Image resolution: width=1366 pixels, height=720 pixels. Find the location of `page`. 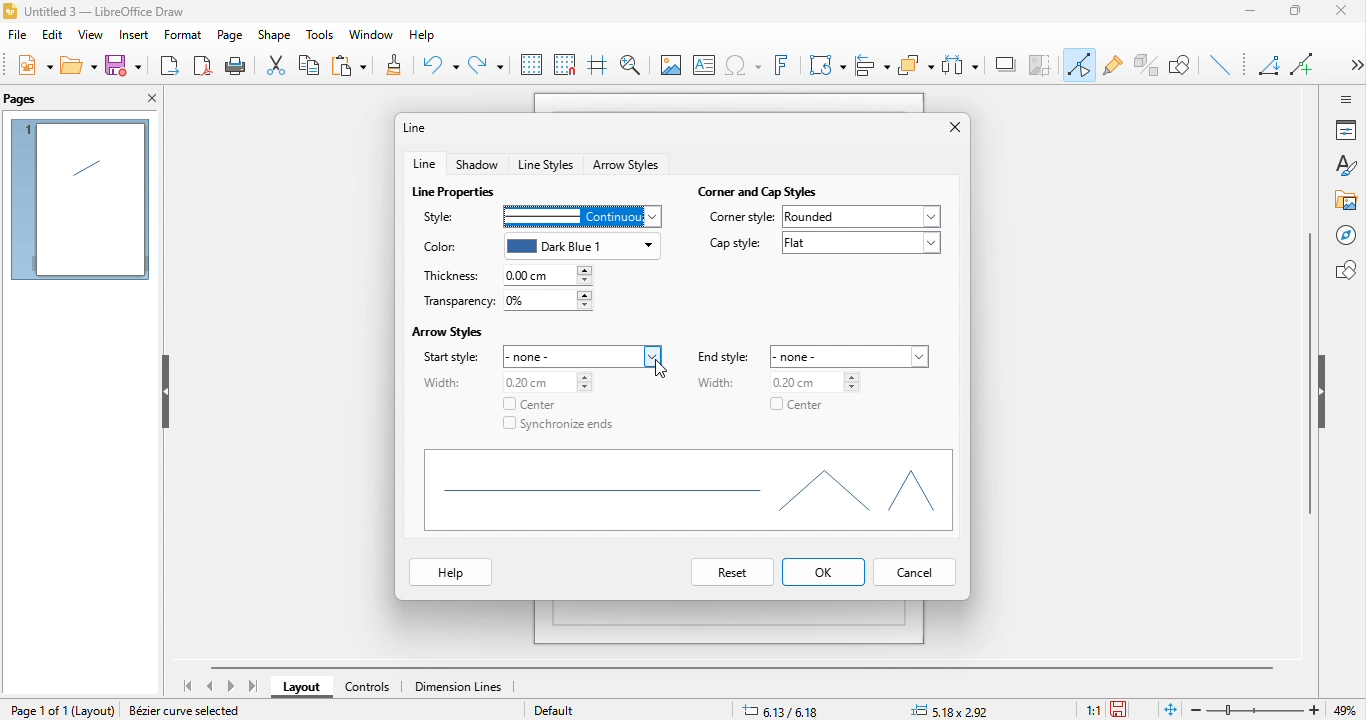

page is located at coordinates (230, 36).